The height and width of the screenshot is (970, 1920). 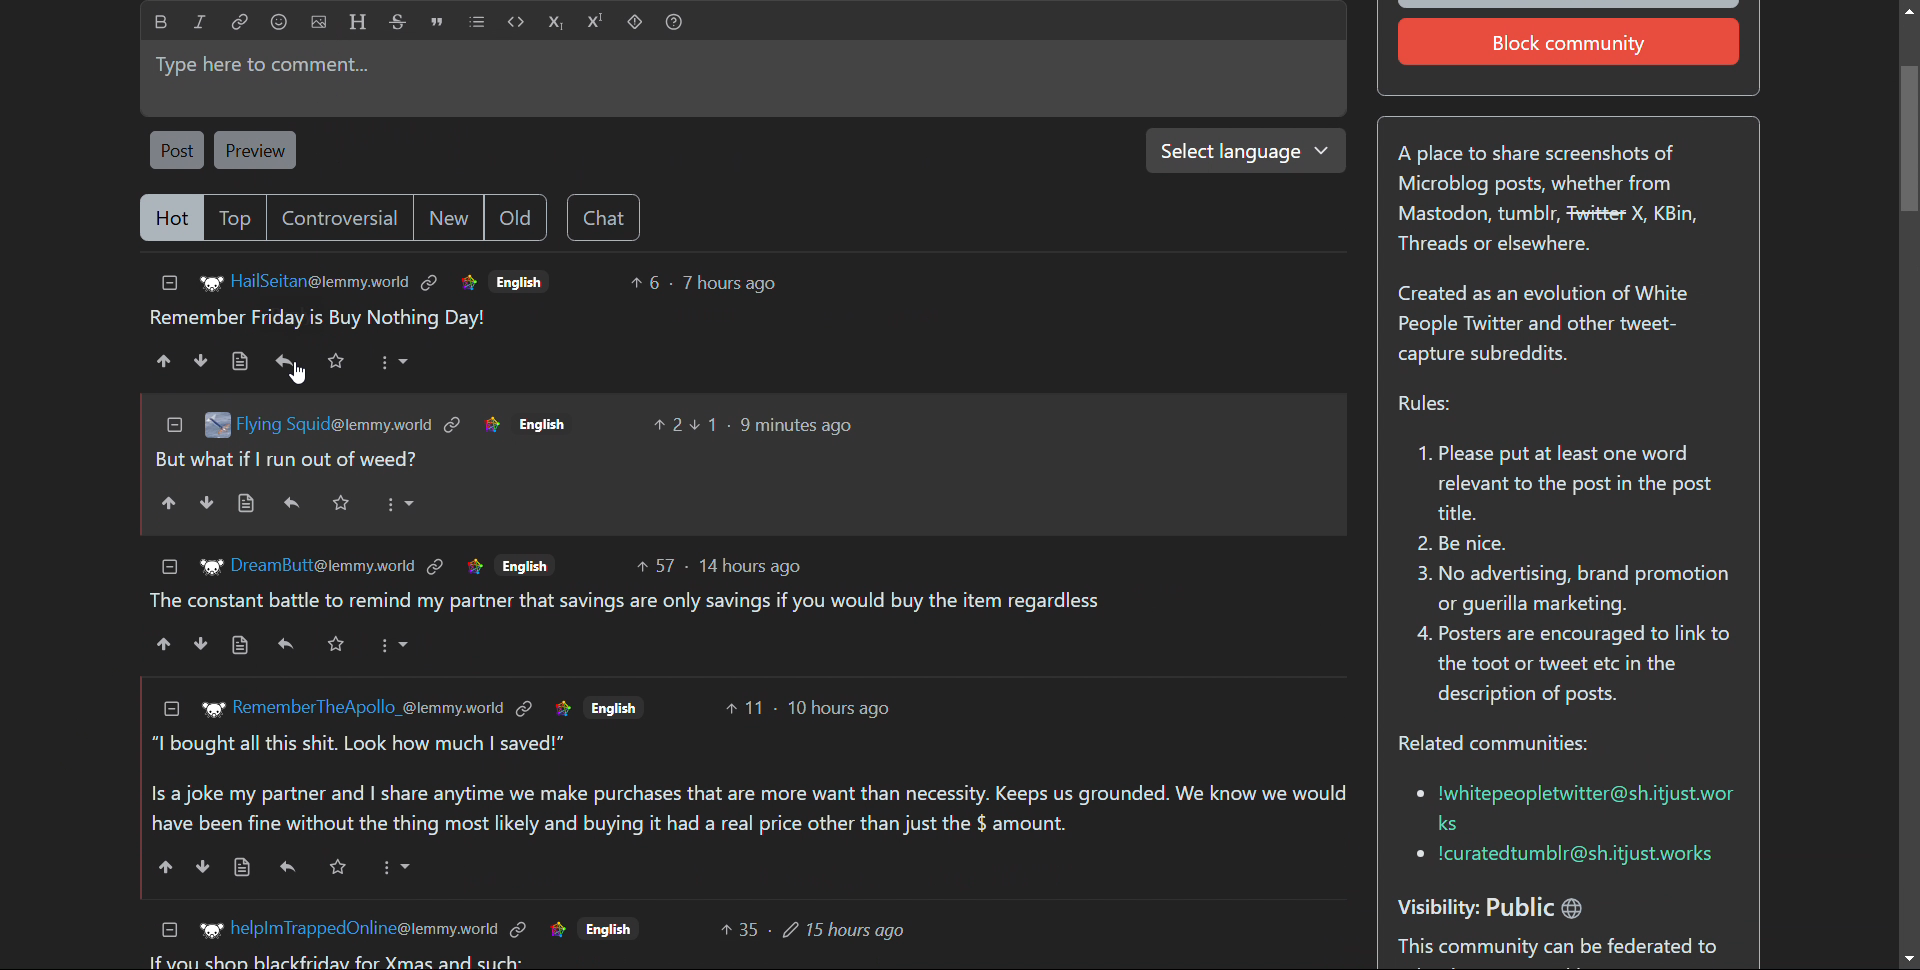 What do you see at coordinates (542, 425) in the screenshot?
I see `language` at bounding box center [542, 425].